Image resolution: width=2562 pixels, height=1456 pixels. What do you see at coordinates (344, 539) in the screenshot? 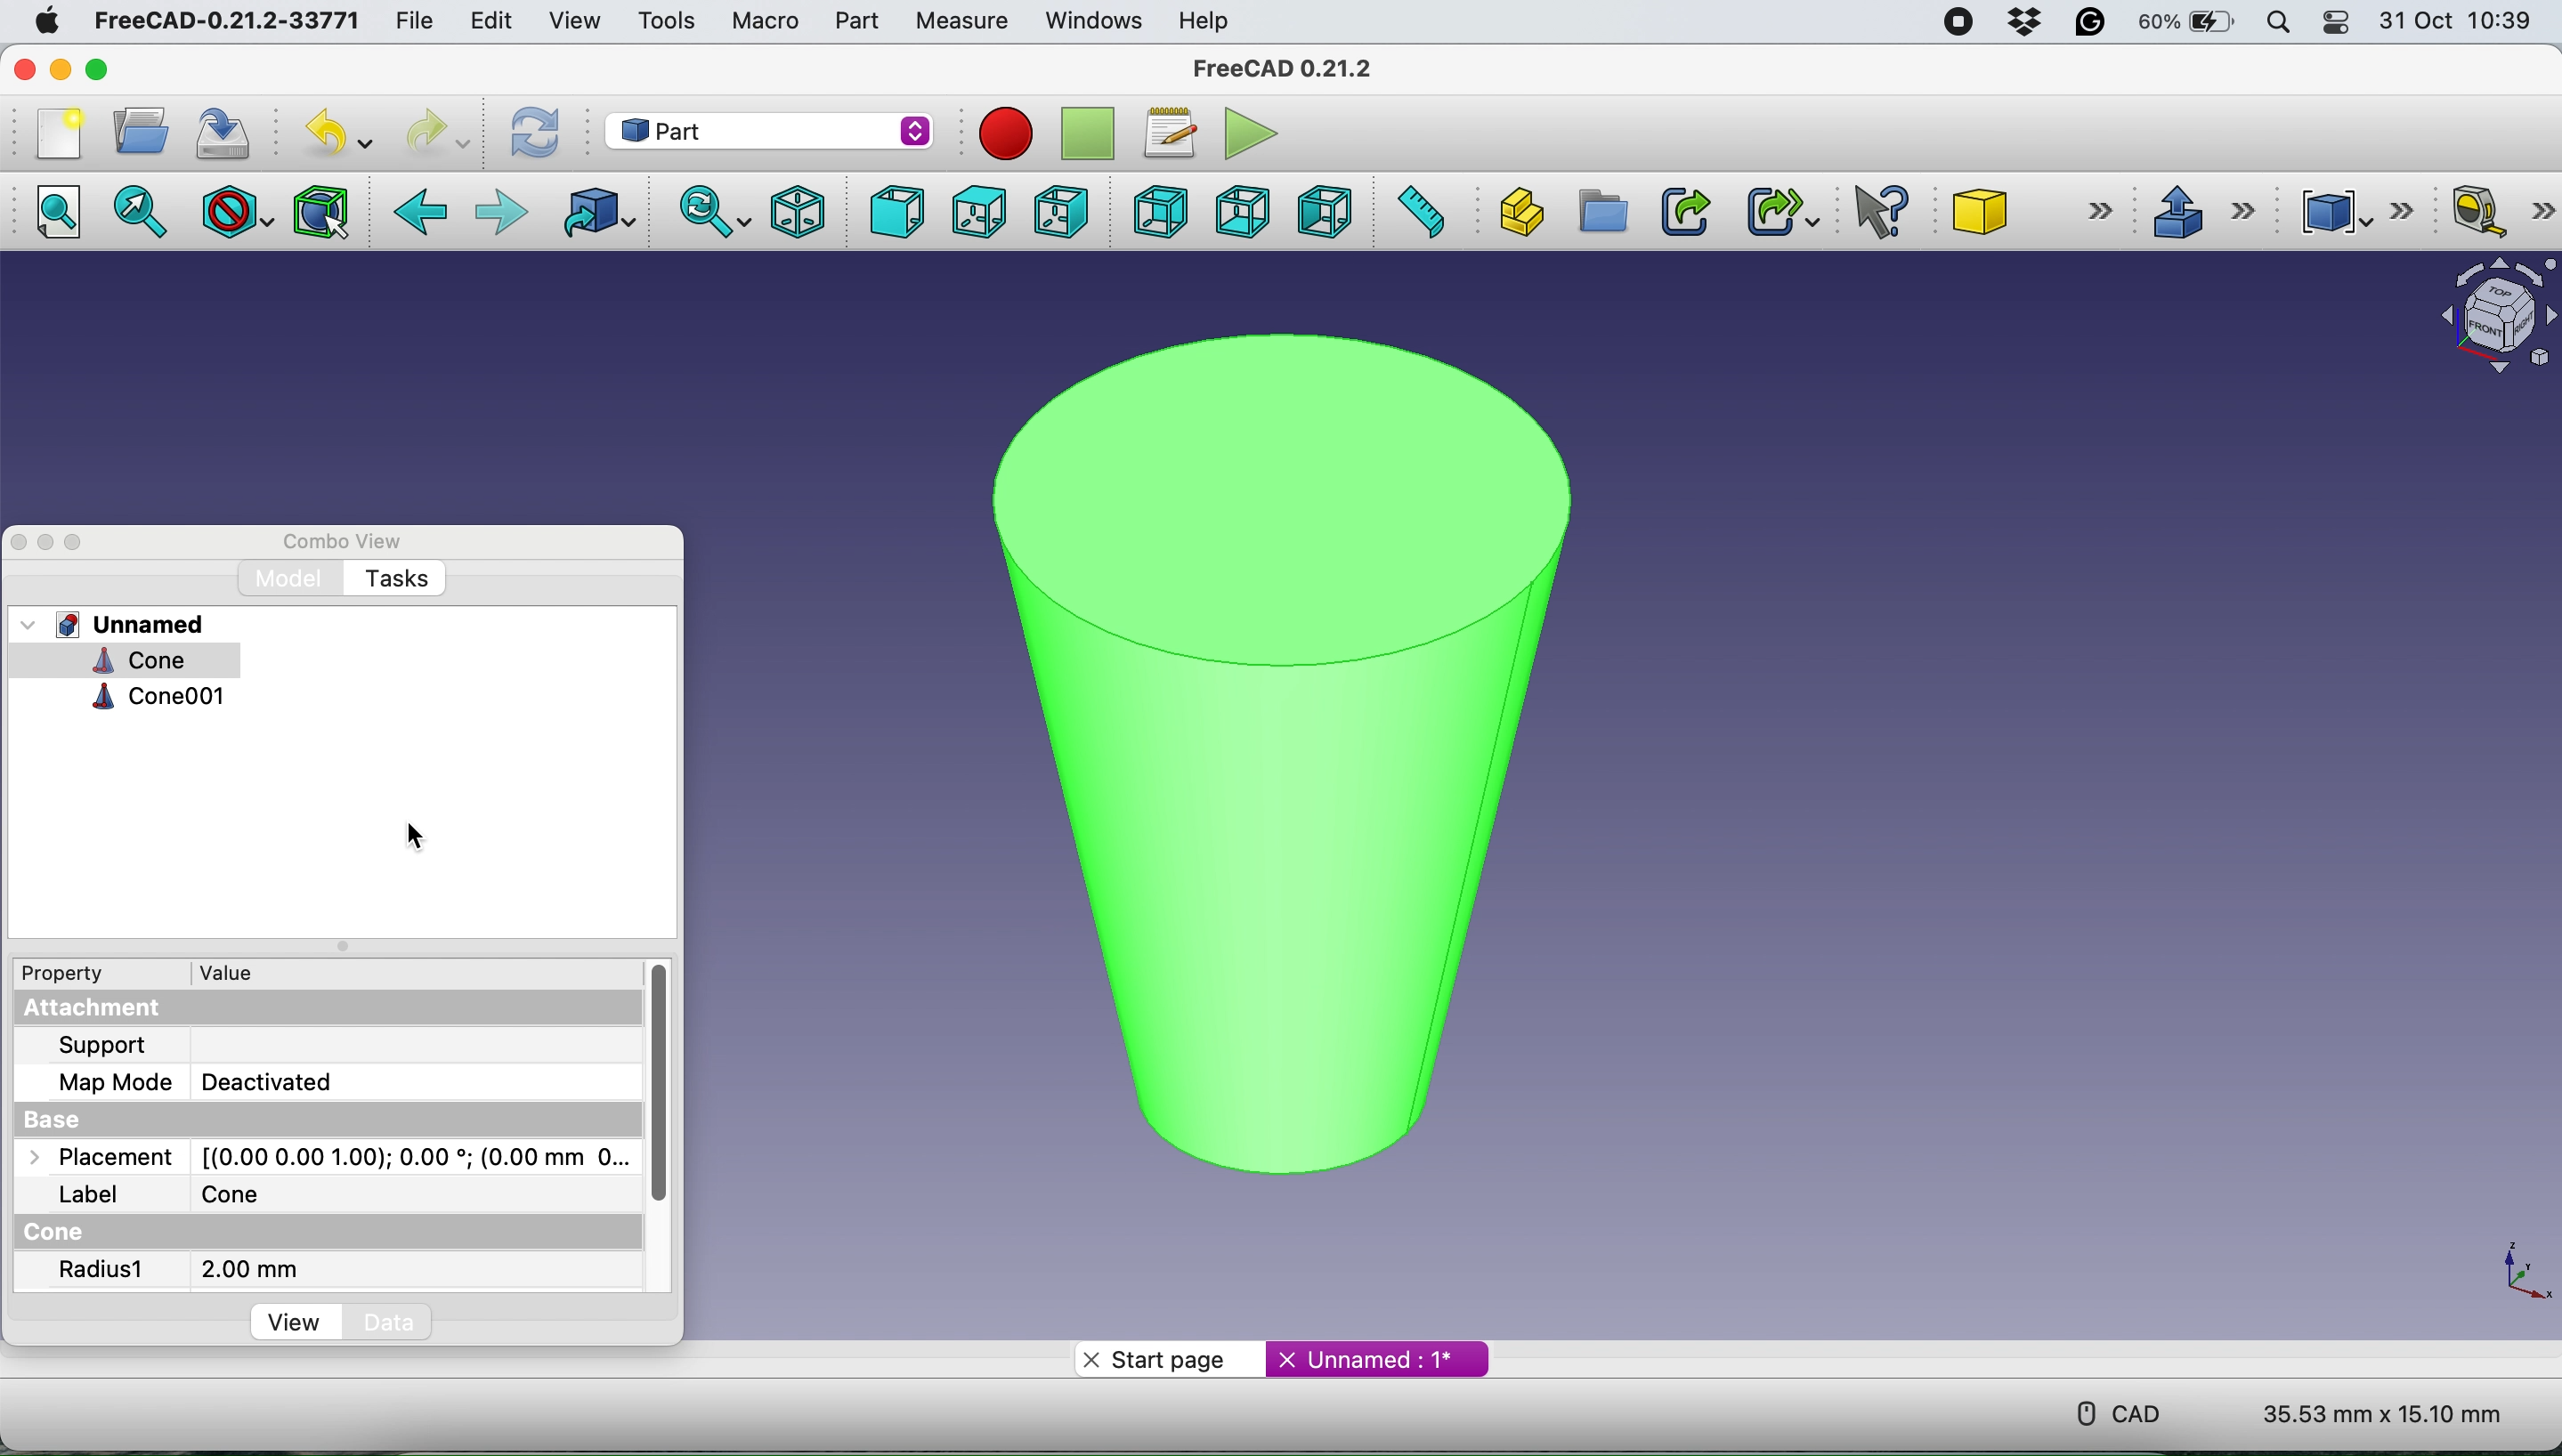
I see `combo view` at bounding box center [344, 539].